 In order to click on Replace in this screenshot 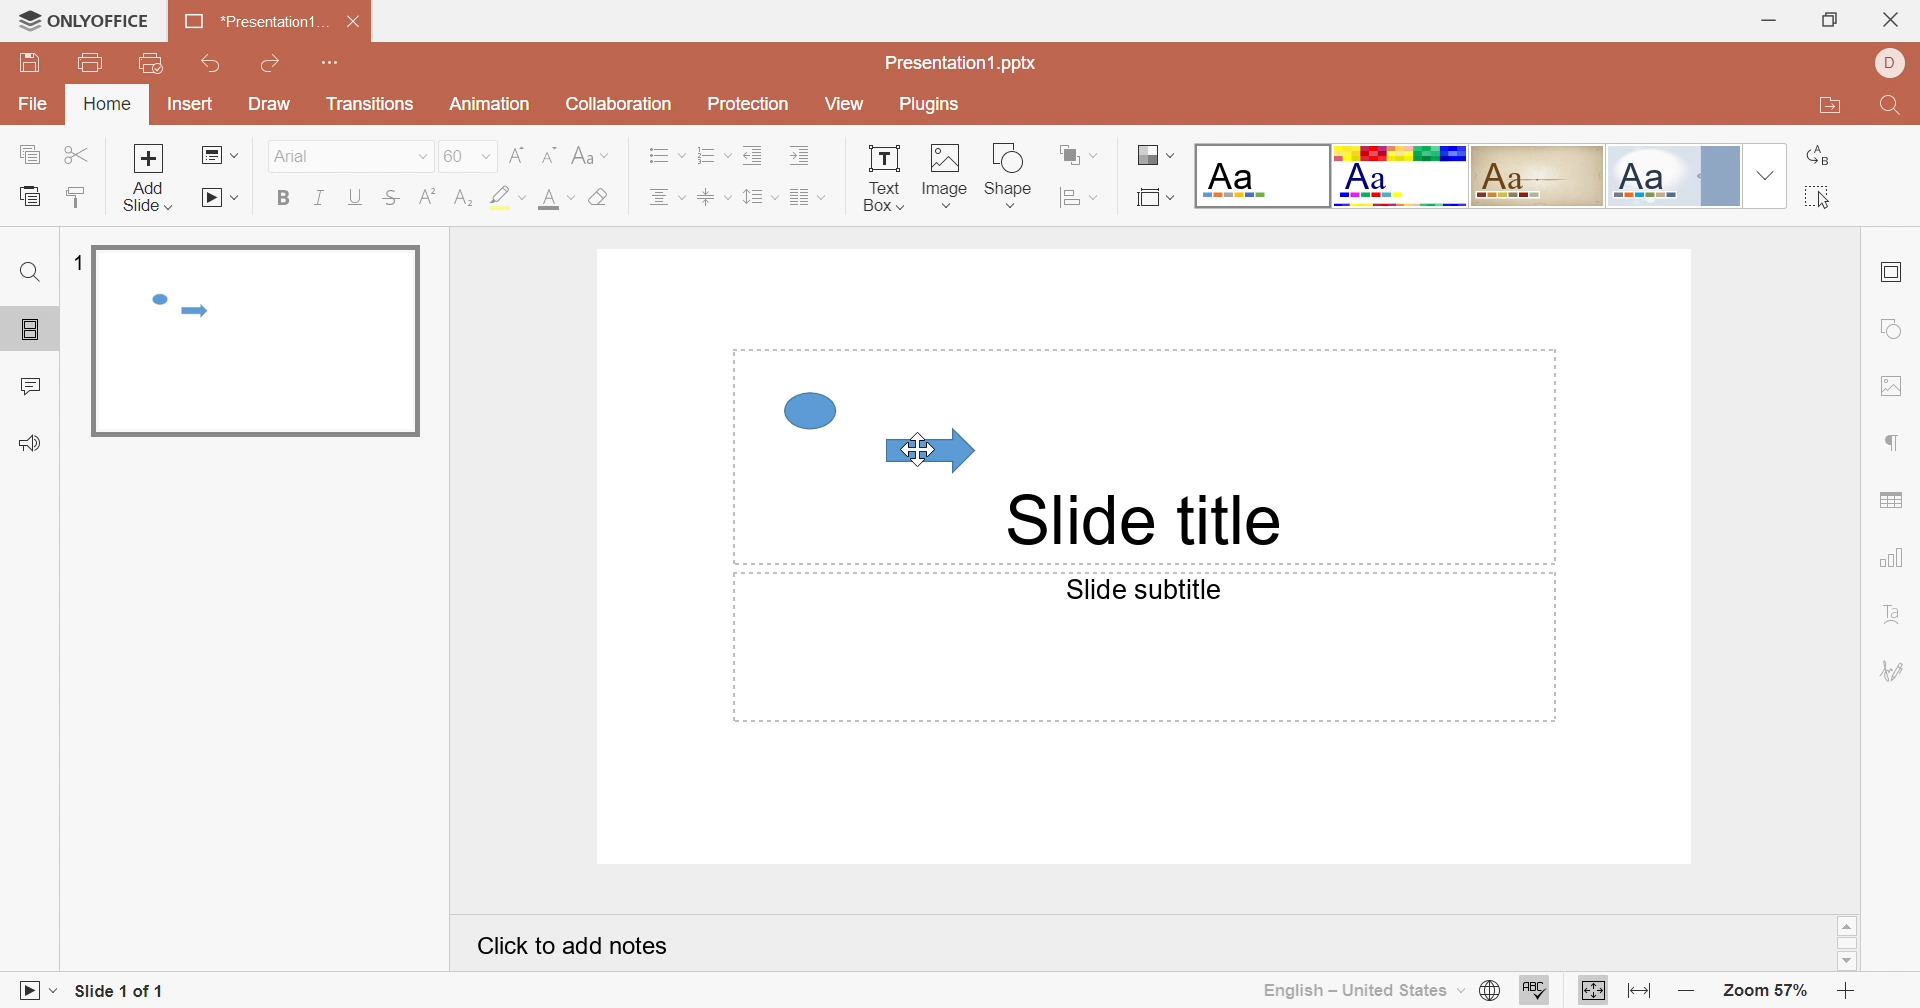, I will do `click(1816, 156)`.